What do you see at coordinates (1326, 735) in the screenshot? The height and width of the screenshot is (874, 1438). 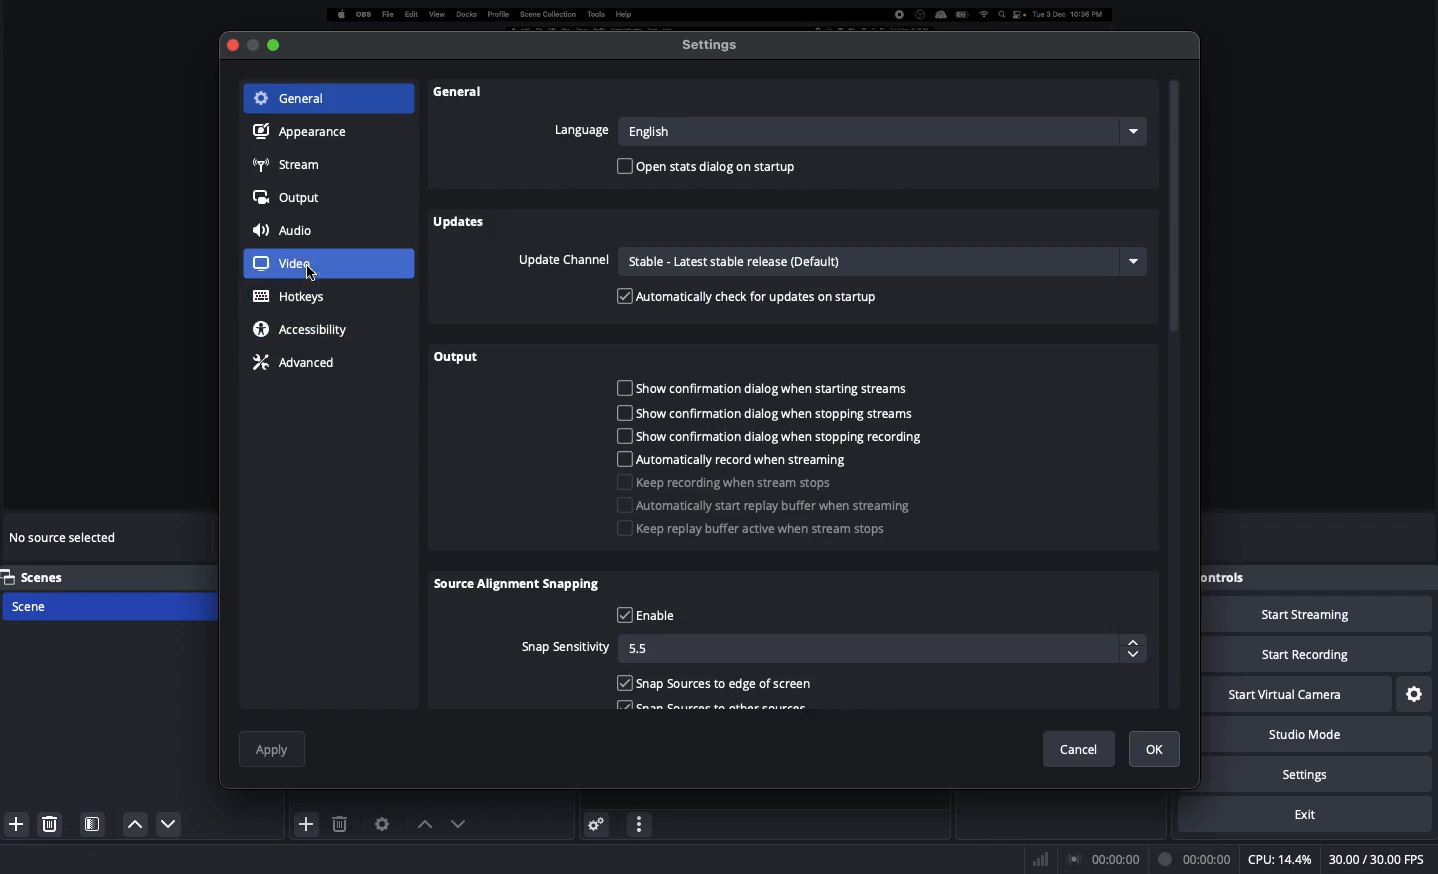 I see `Studio mode` at bounding box center [1326, 735].